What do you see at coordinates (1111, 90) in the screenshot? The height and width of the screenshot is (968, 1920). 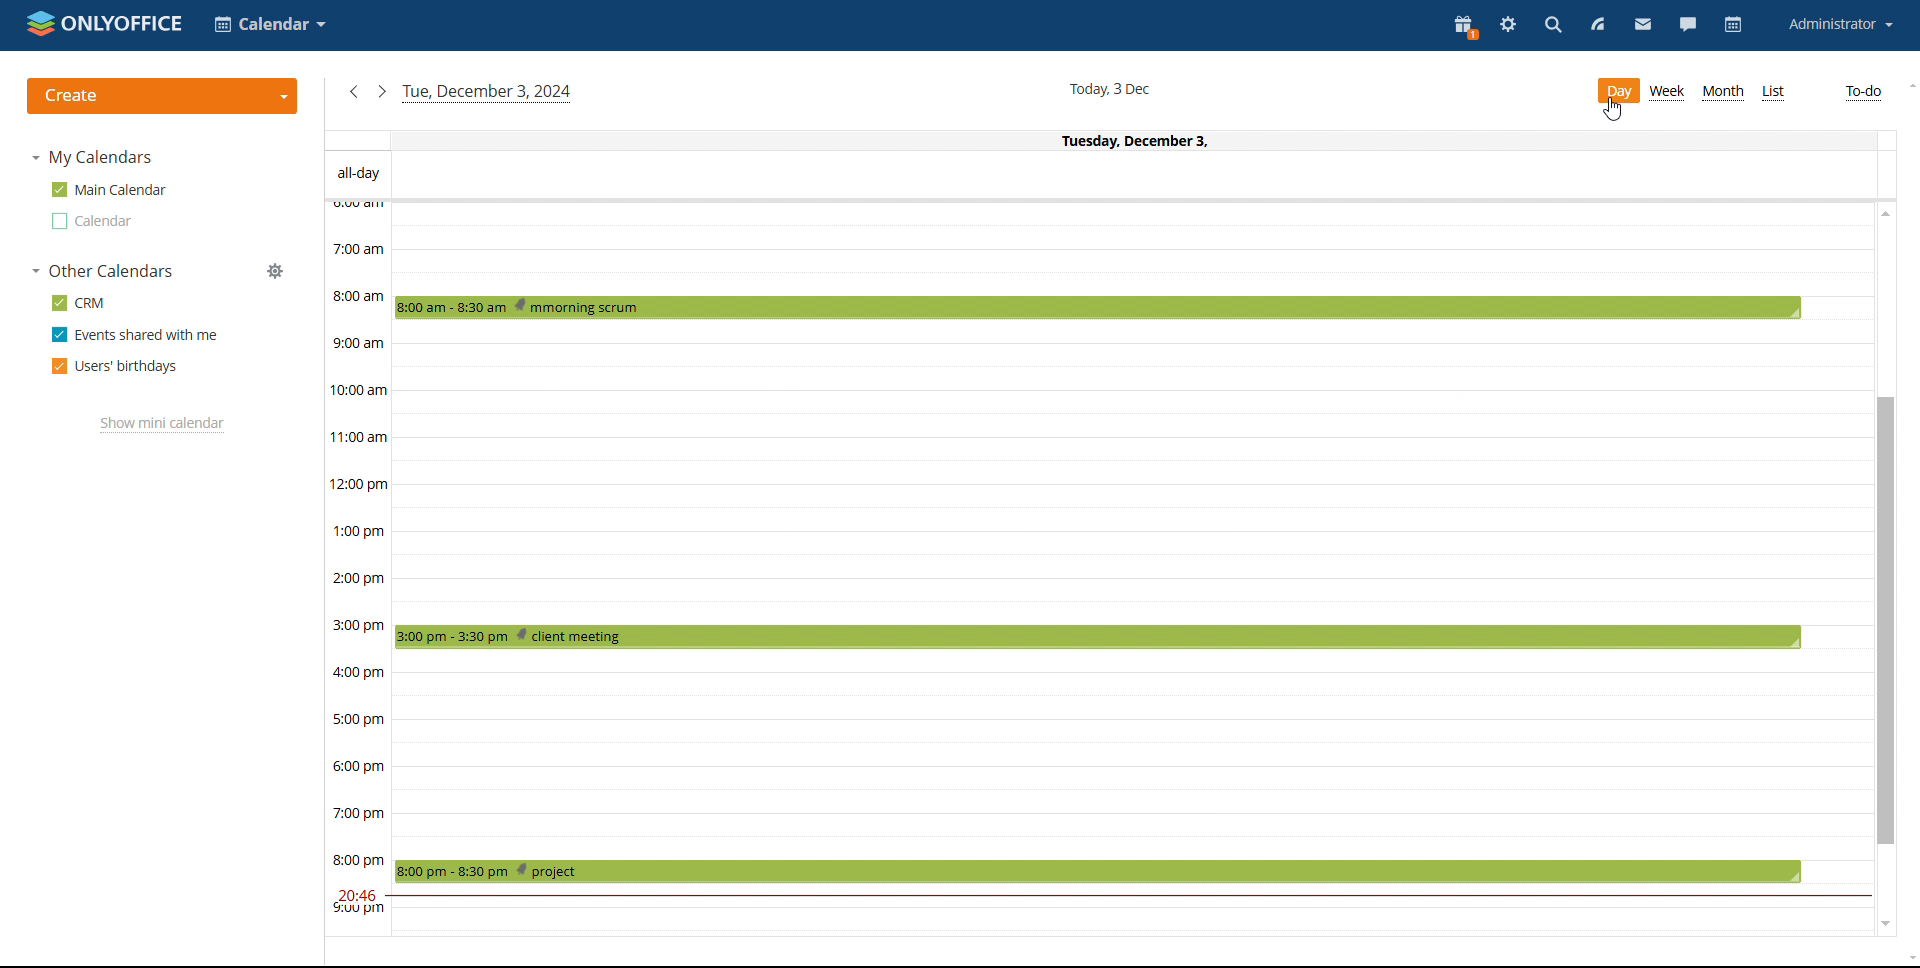 I see `current date` at bounding box center [1111, 90].